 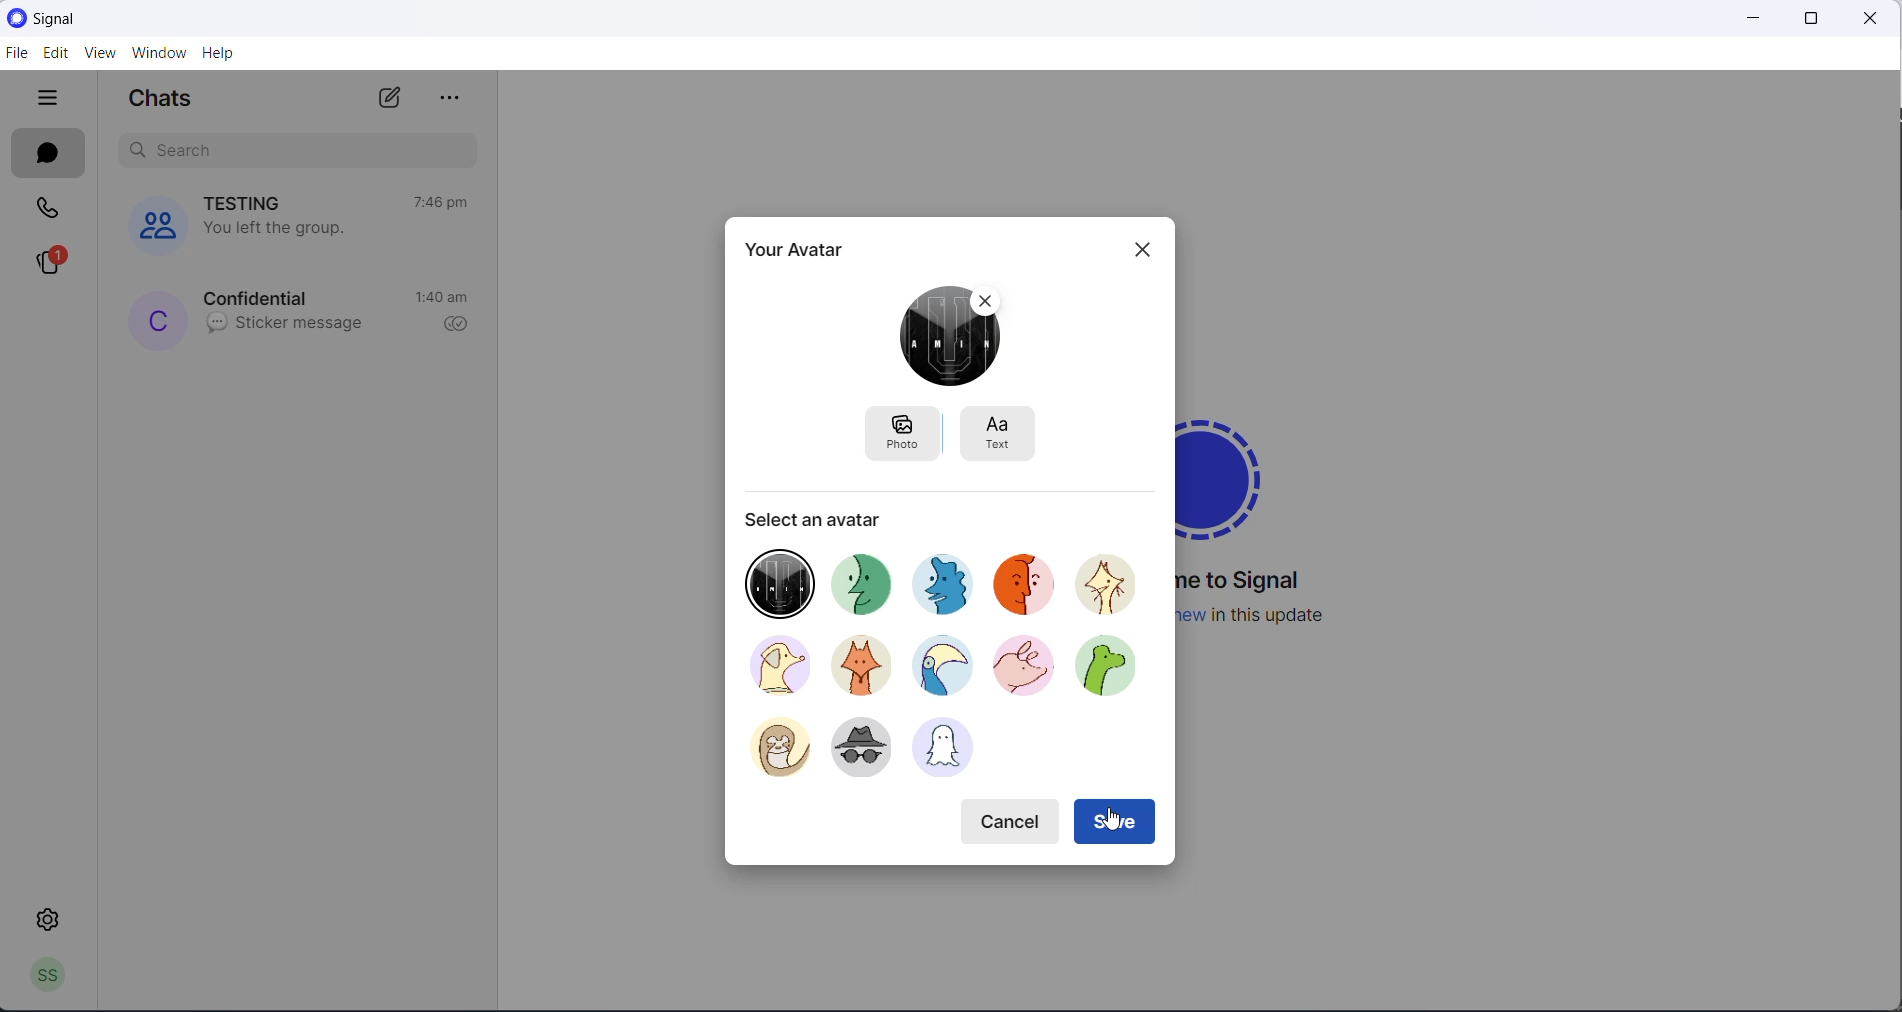 I want to click on avatar, so click(x=1118, y=671).